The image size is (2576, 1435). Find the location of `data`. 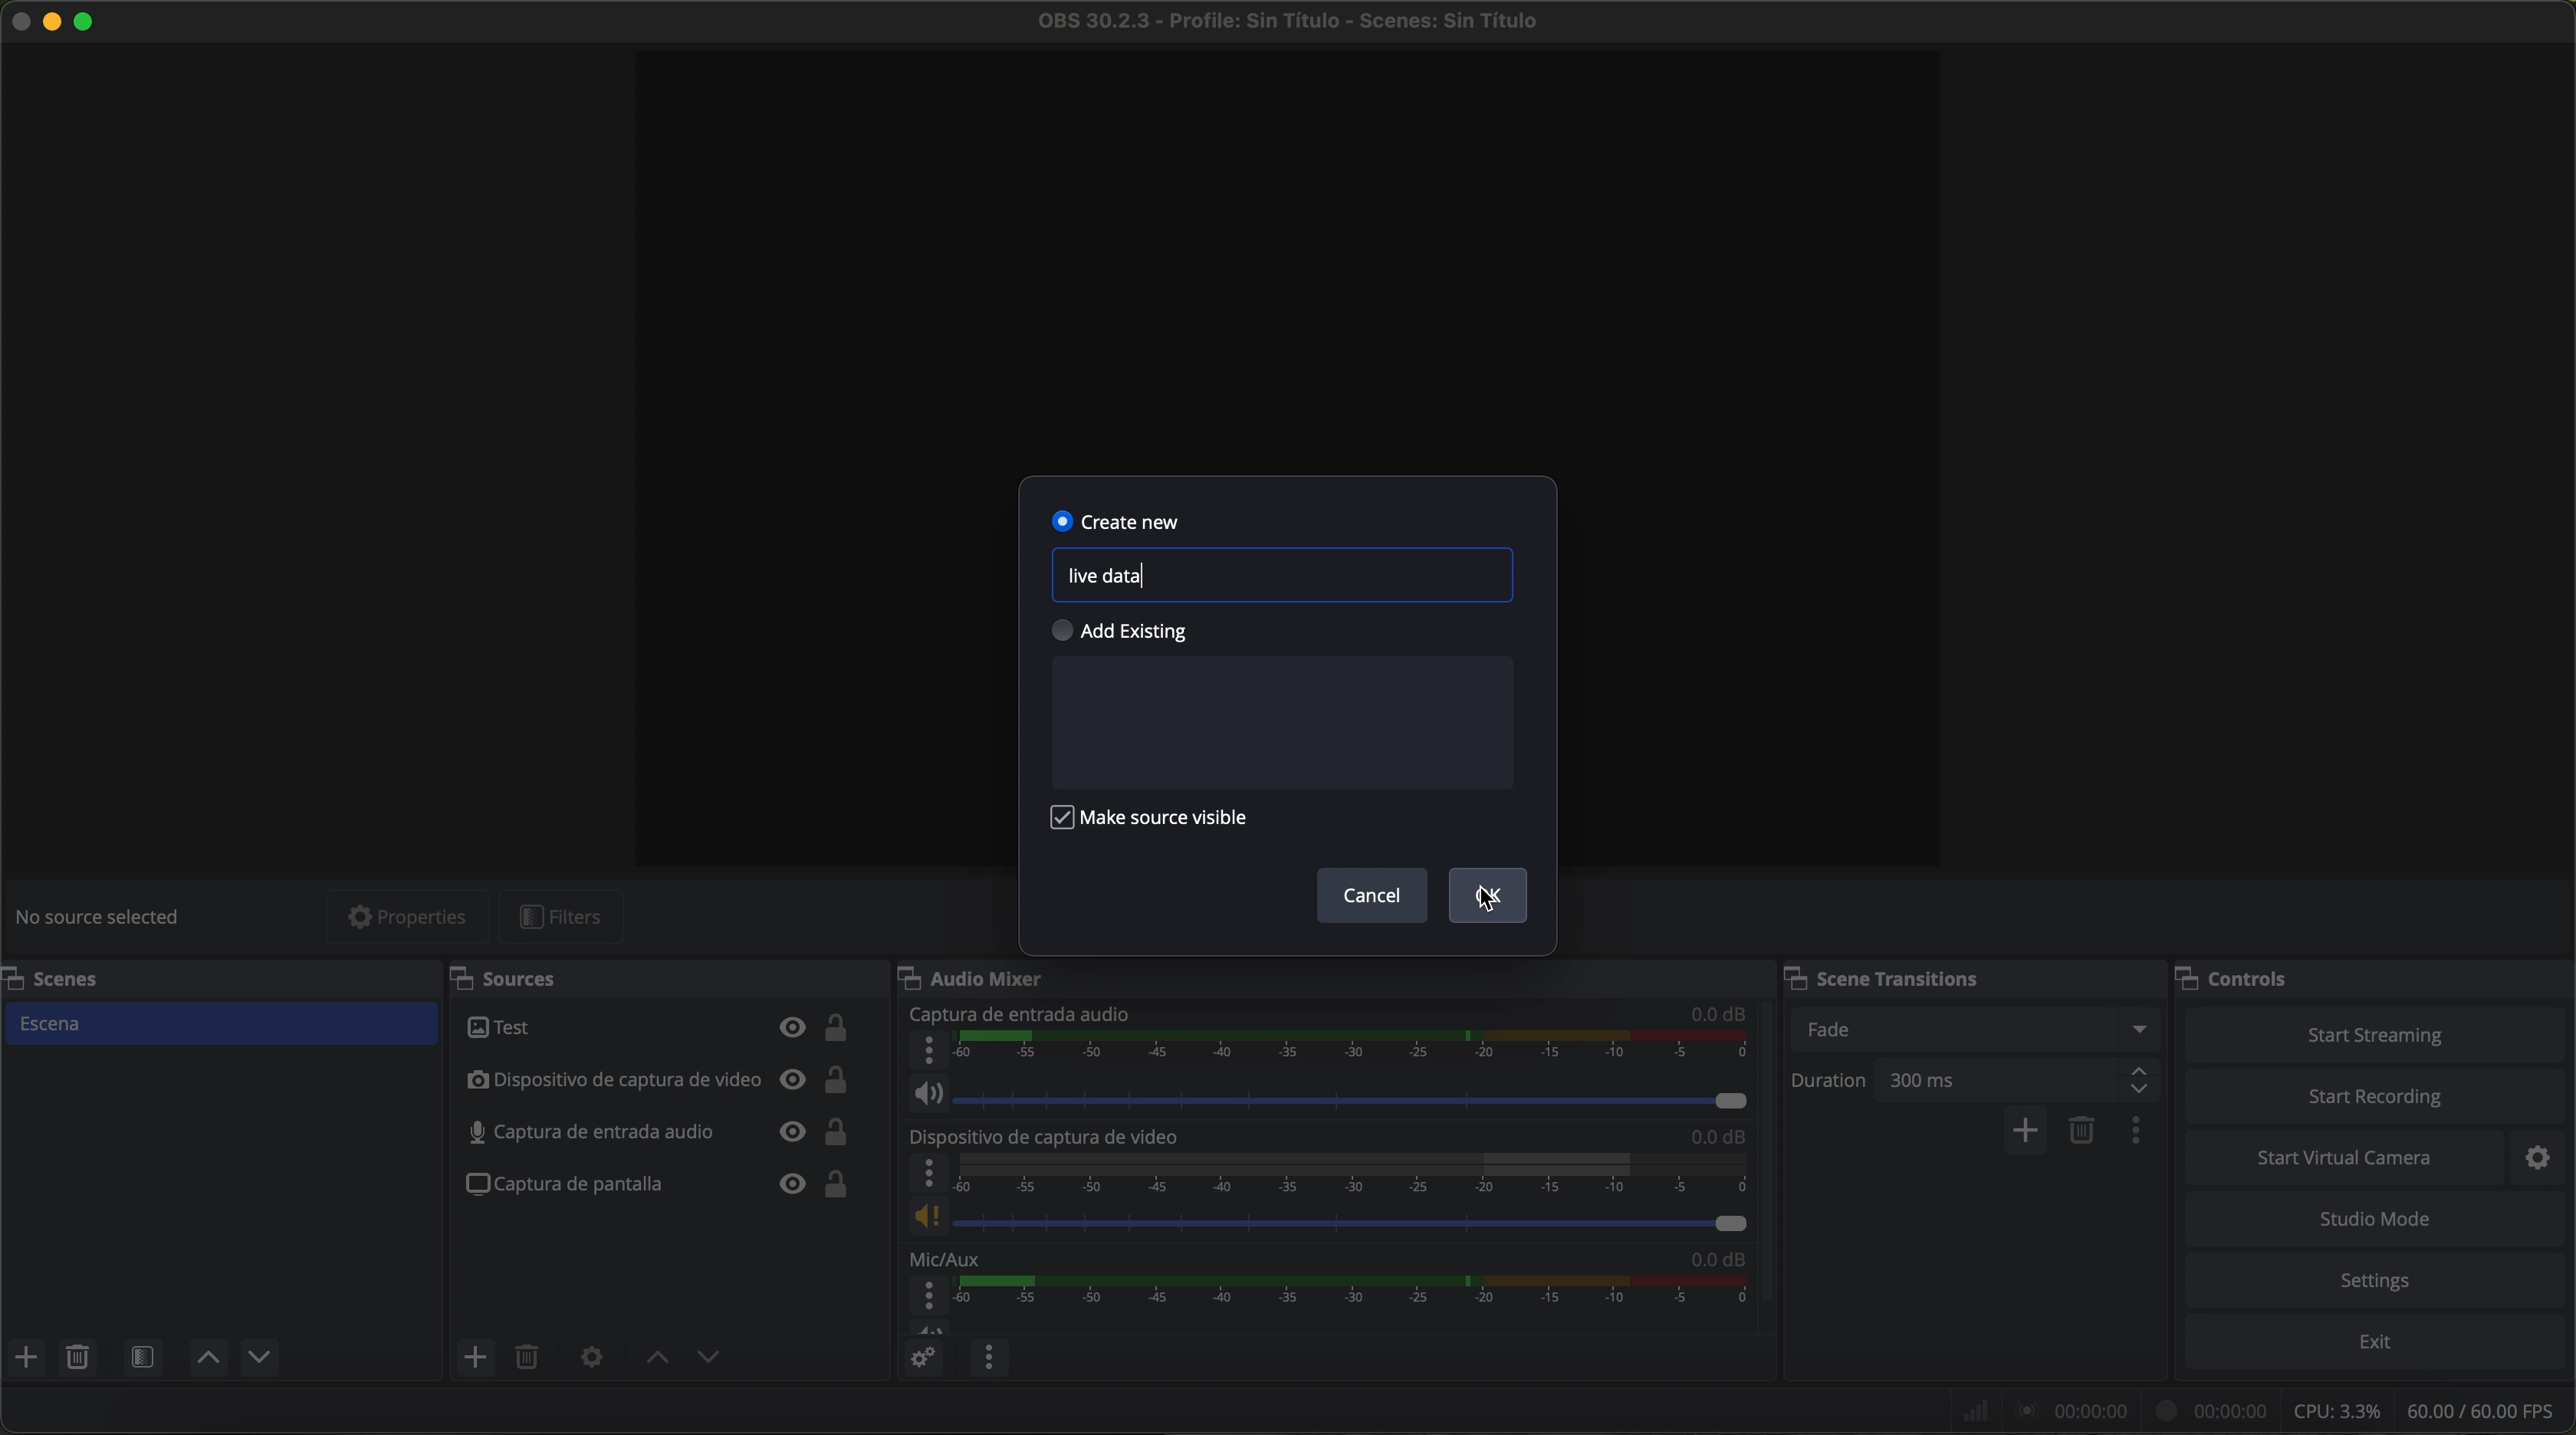

data is located at coordinates (2262, 1409).